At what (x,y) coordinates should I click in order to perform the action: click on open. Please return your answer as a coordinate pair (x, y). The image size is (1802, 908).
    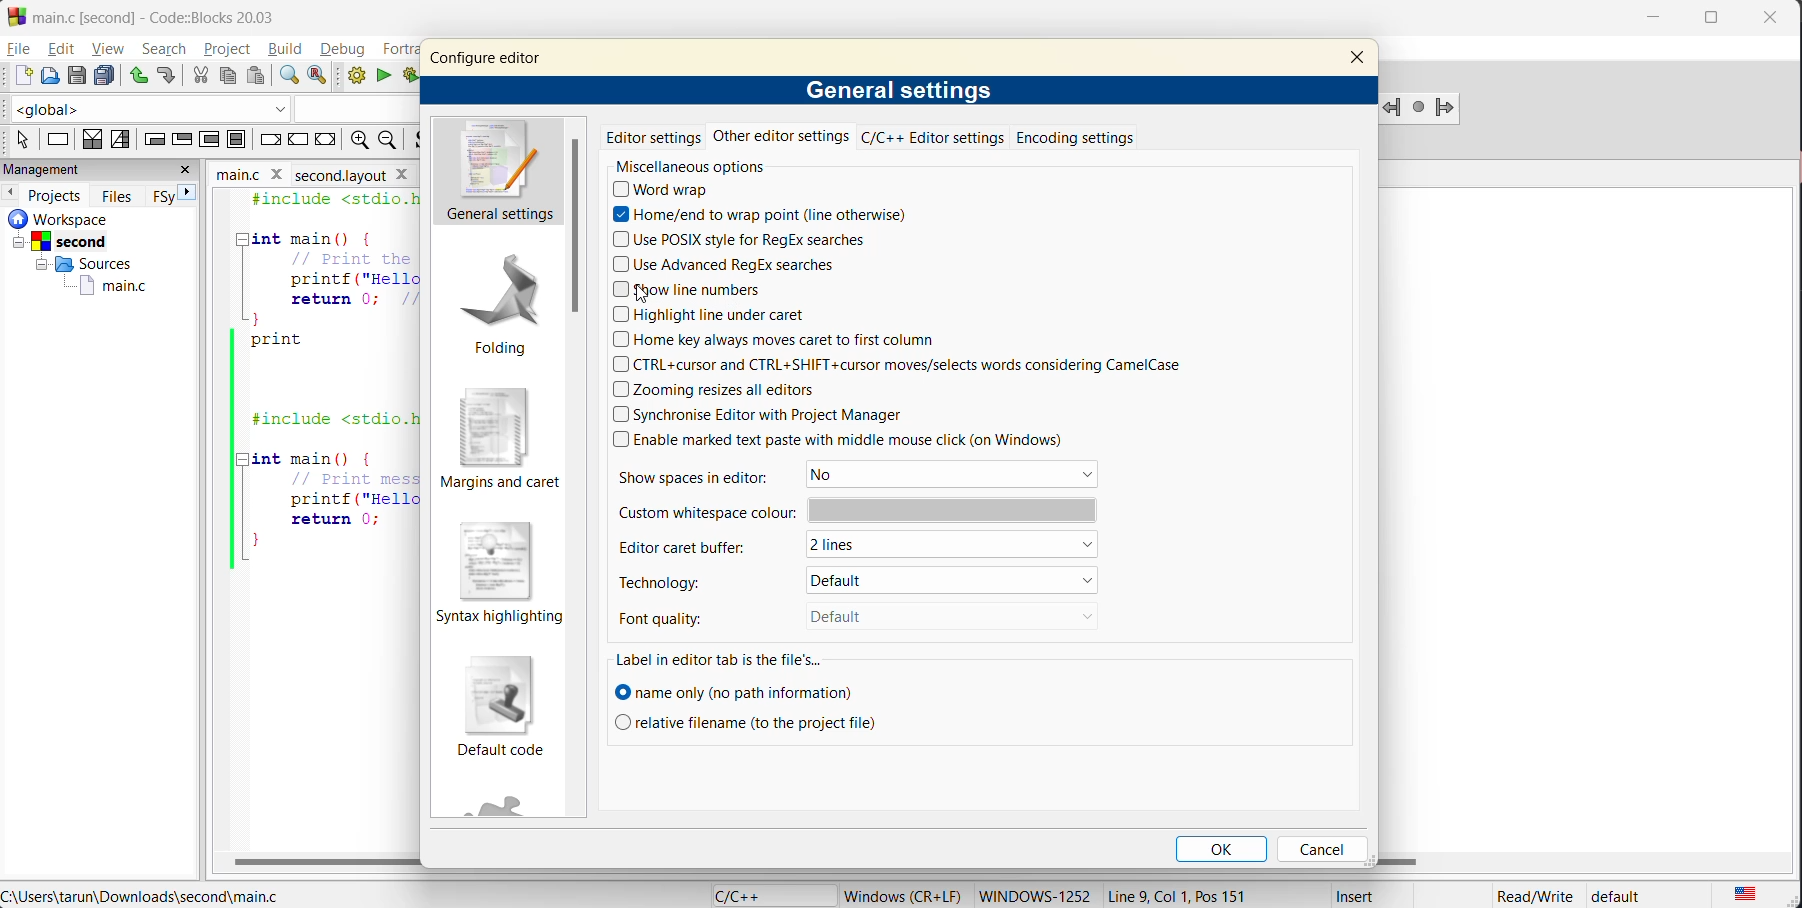
    Looking at the image, I should click on (52, 76).